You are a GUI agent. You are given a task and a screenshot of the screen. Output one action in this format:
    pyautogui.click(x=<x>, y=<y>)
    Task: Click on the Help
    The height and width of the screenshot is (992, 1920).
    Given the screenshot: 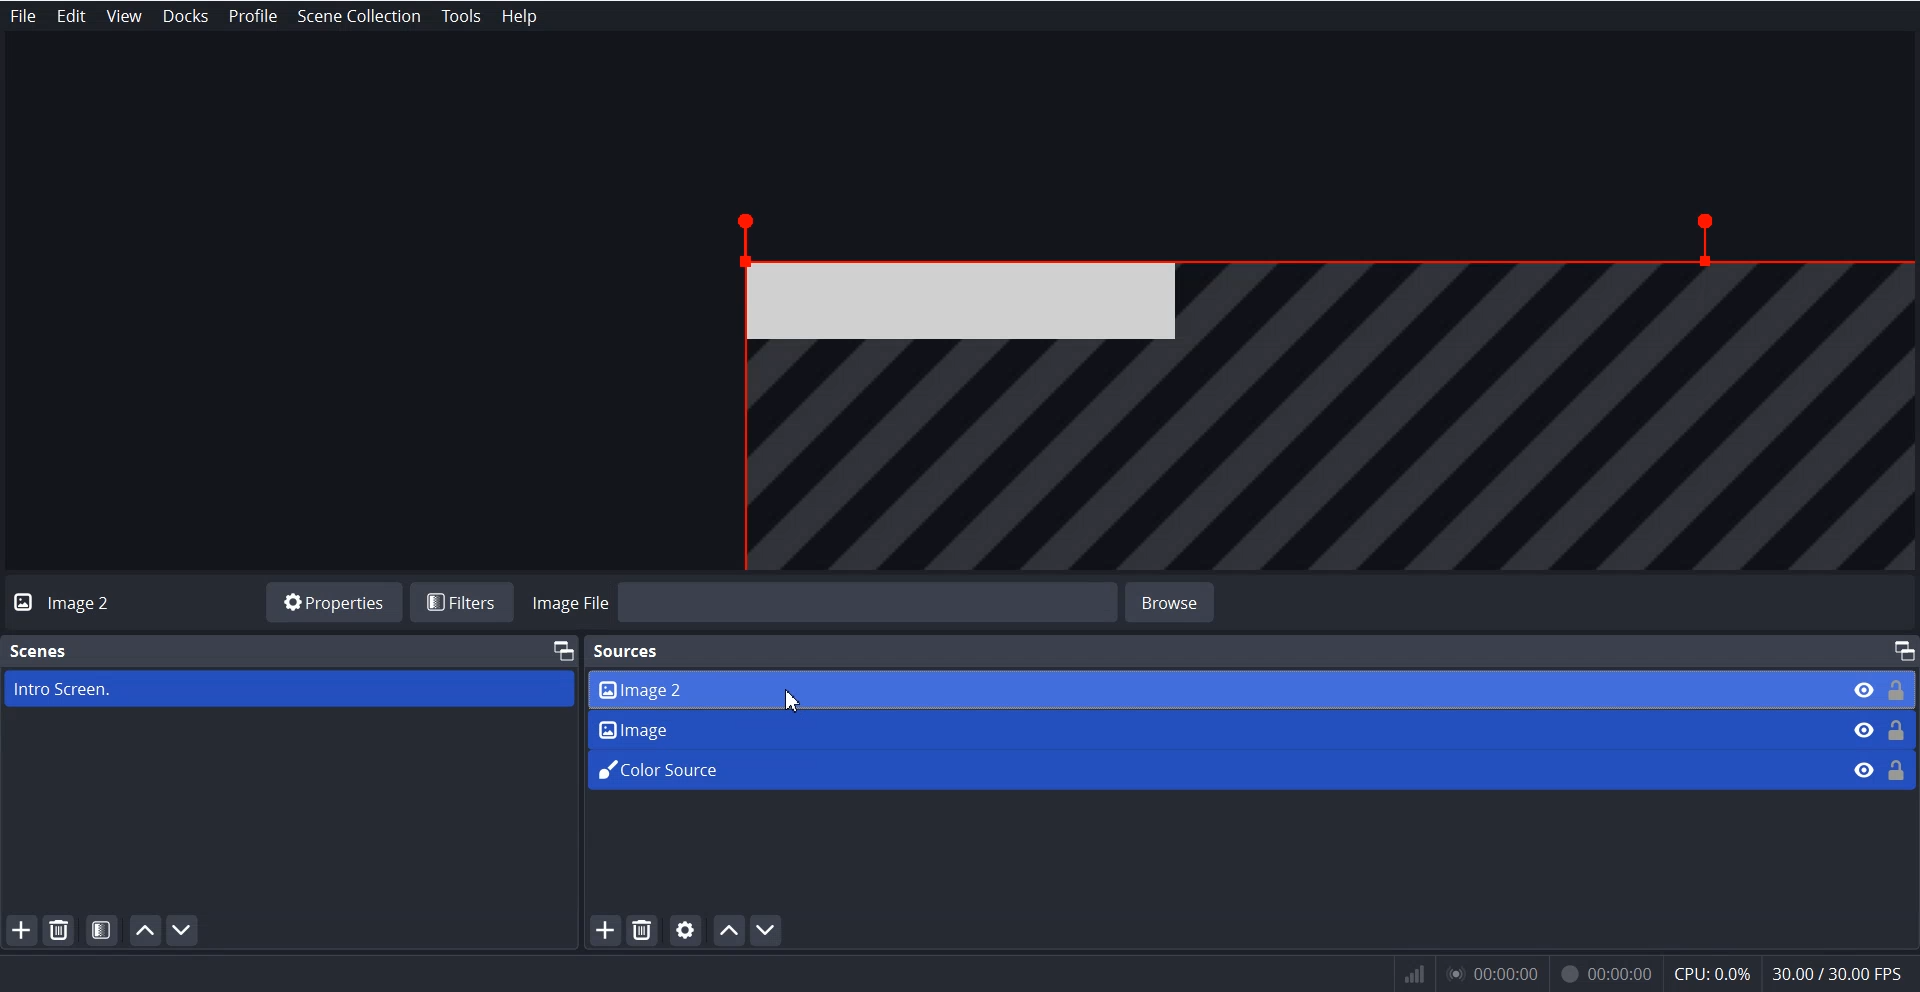 What is the action you would take?
    pyautogui.click(x=516, y=16)
    